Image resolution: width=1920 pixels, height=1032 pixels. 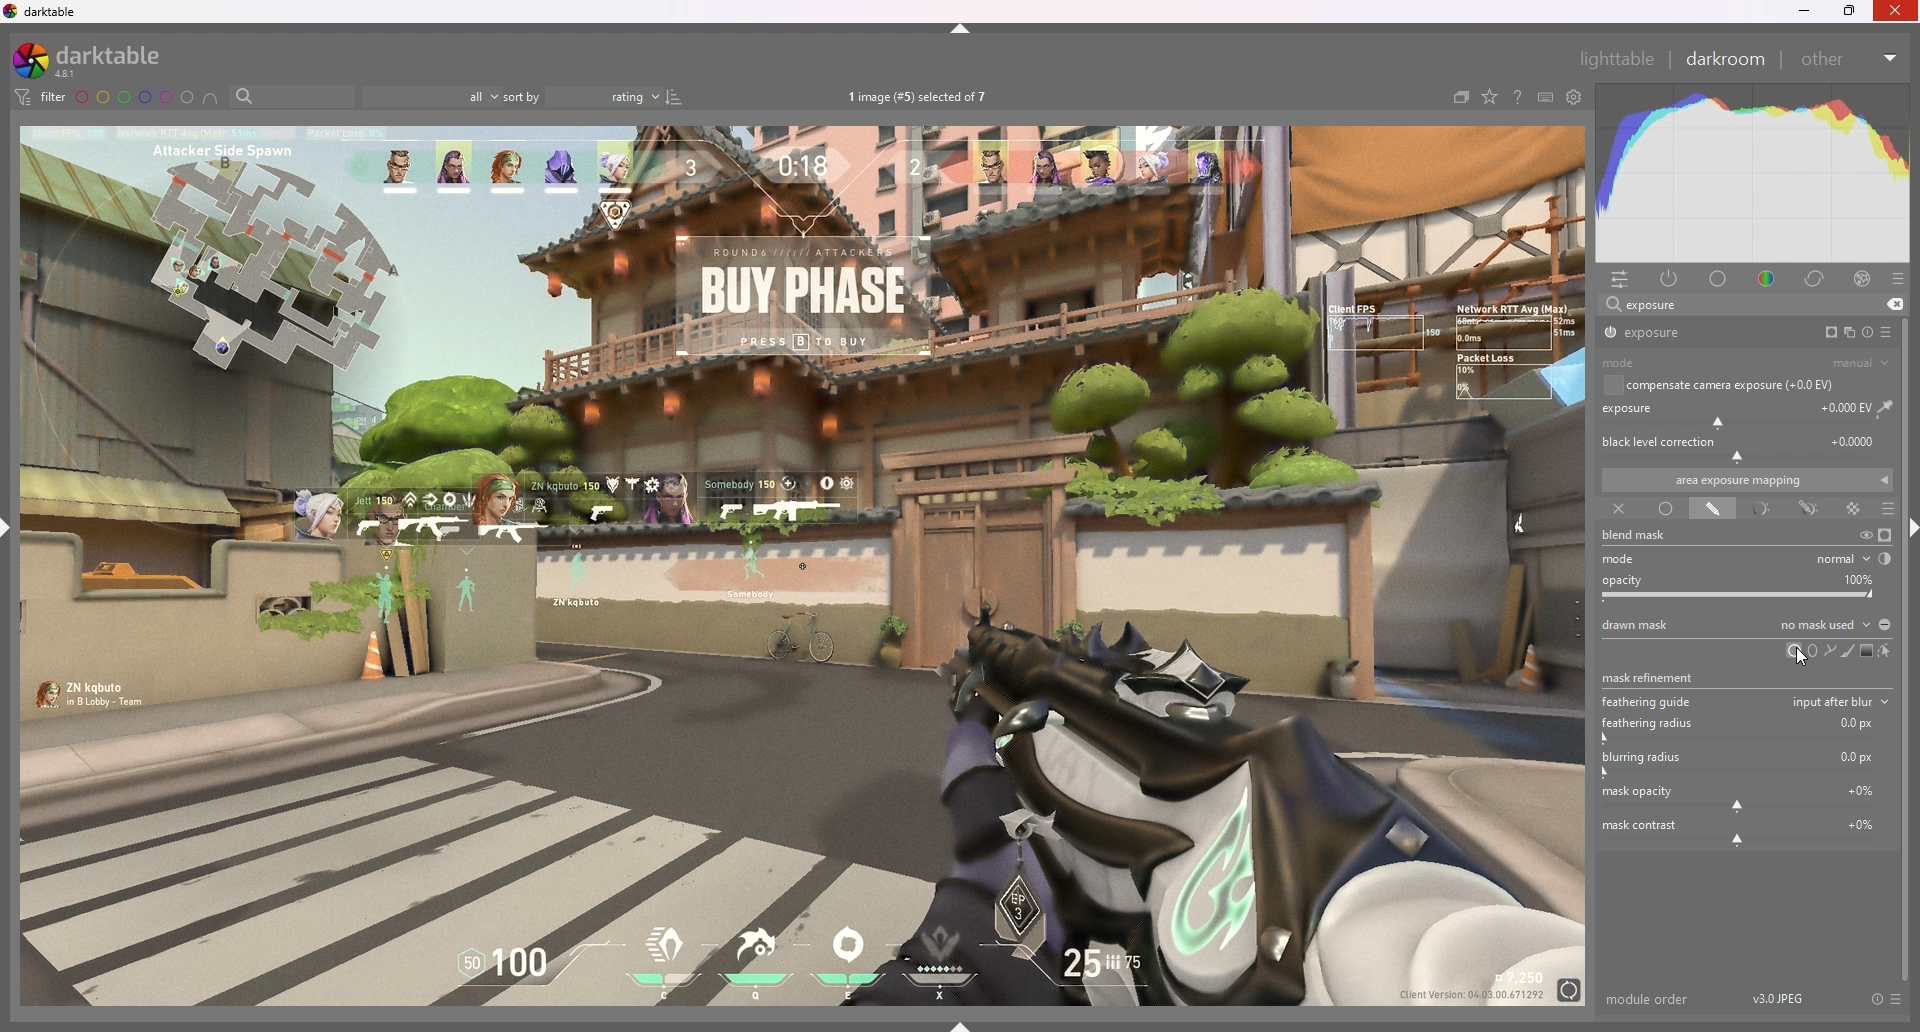 I want to click on circle, so click(x=1791, y=651).